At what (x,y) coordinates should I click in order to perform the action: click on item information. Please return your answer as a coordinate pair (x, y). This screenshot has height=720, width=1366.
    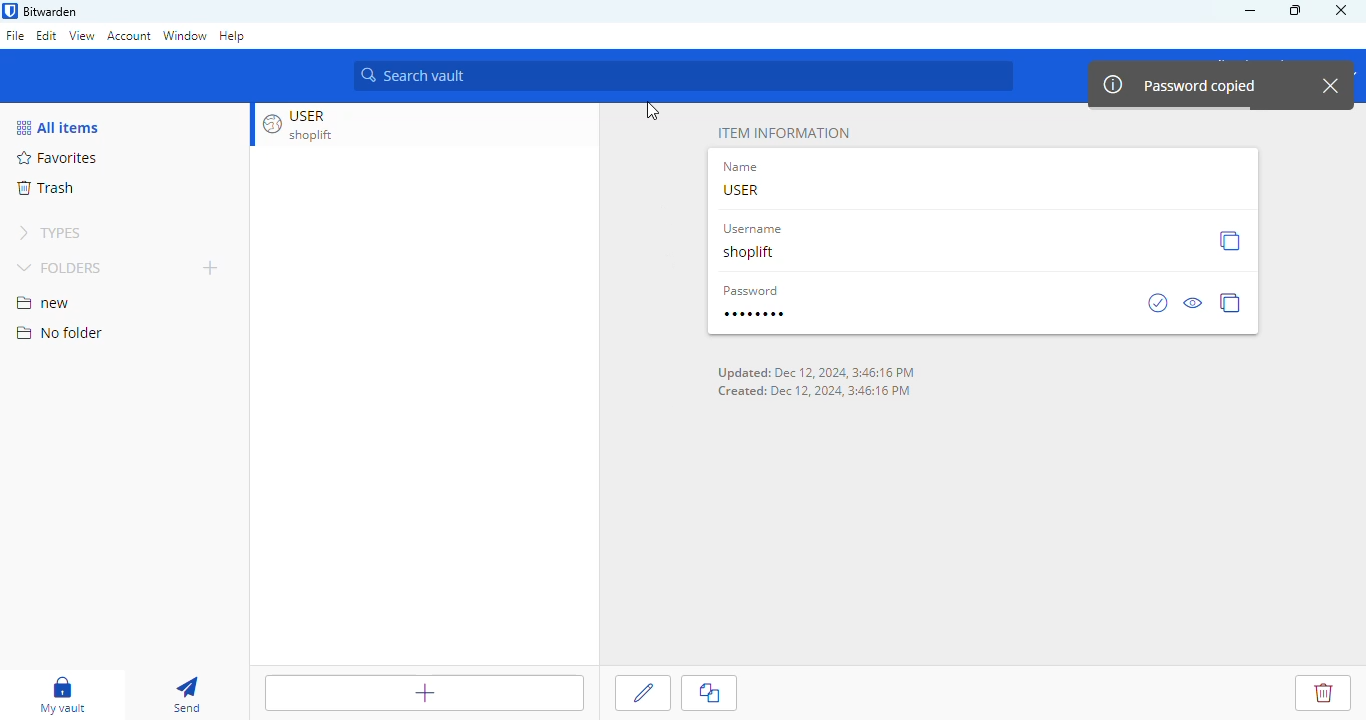
    Looking at the image, I should click on (783, 133).